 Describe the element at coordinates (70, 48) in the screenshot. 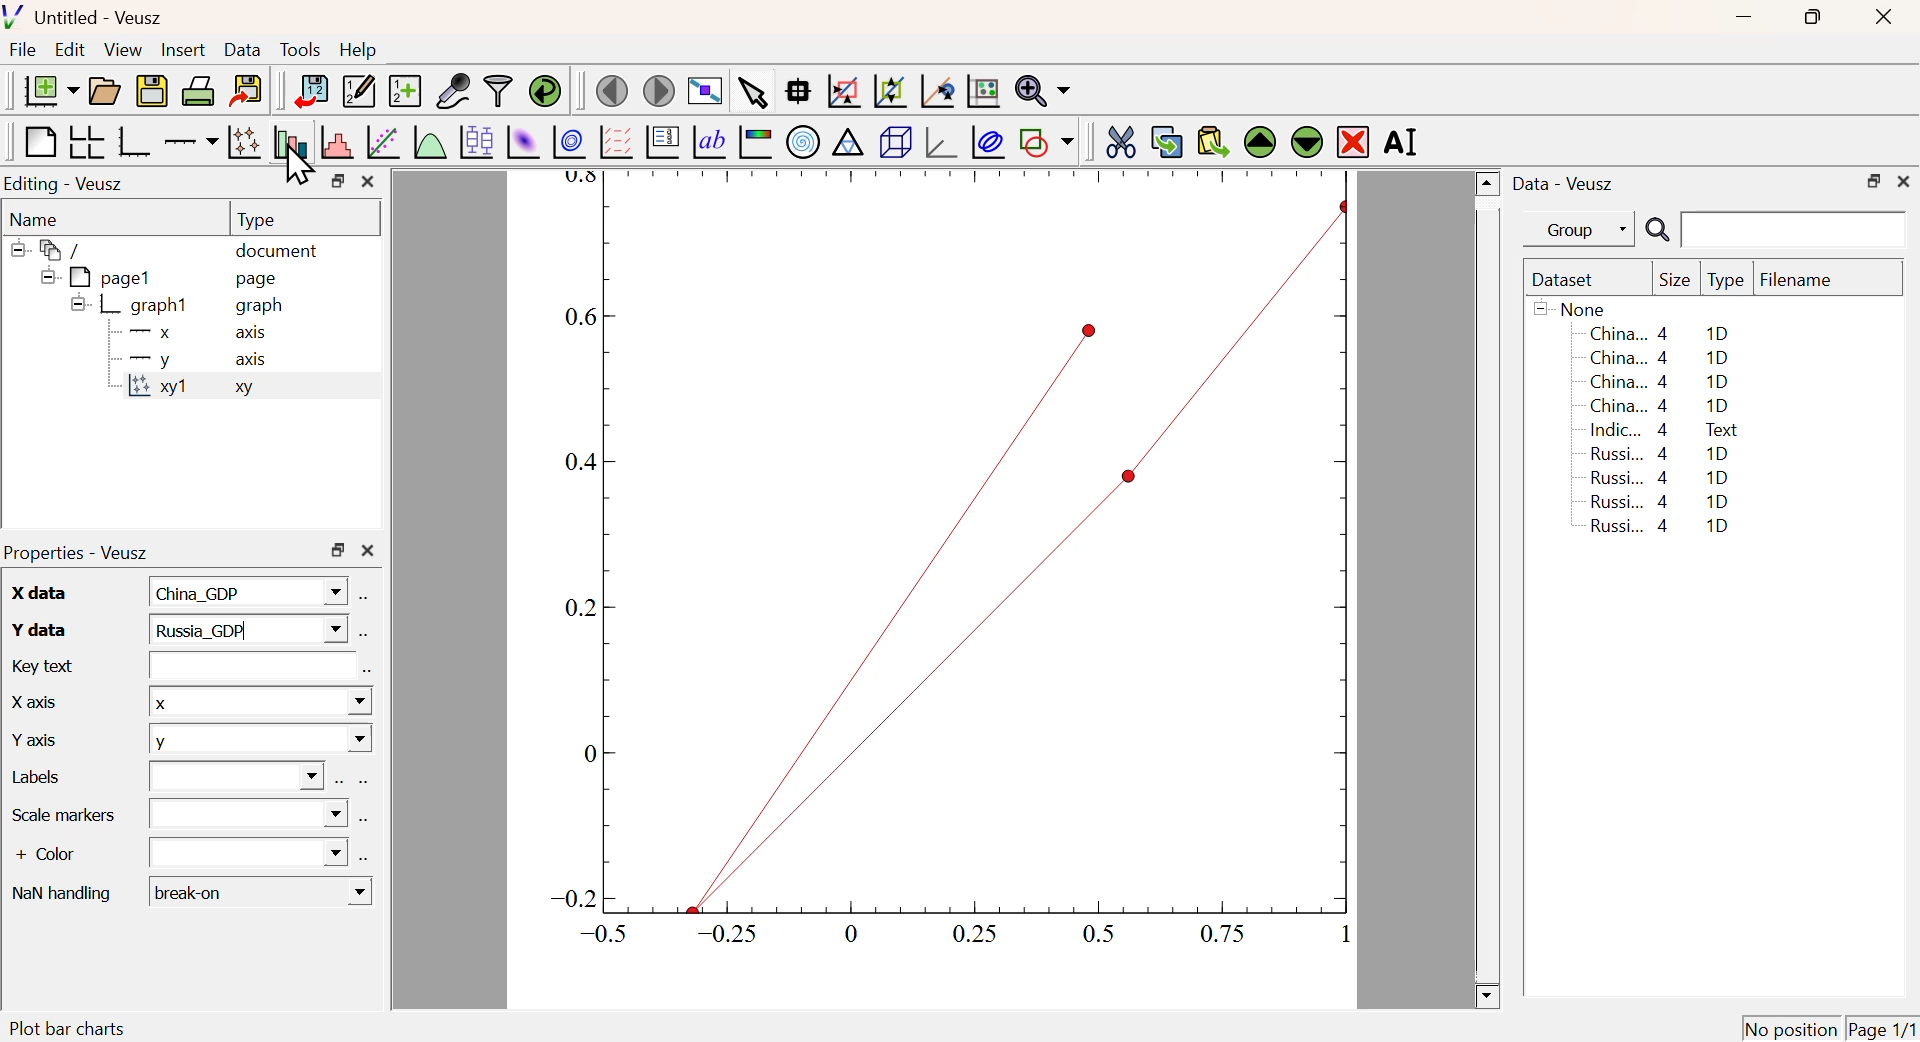

I see `Edit` at that location.